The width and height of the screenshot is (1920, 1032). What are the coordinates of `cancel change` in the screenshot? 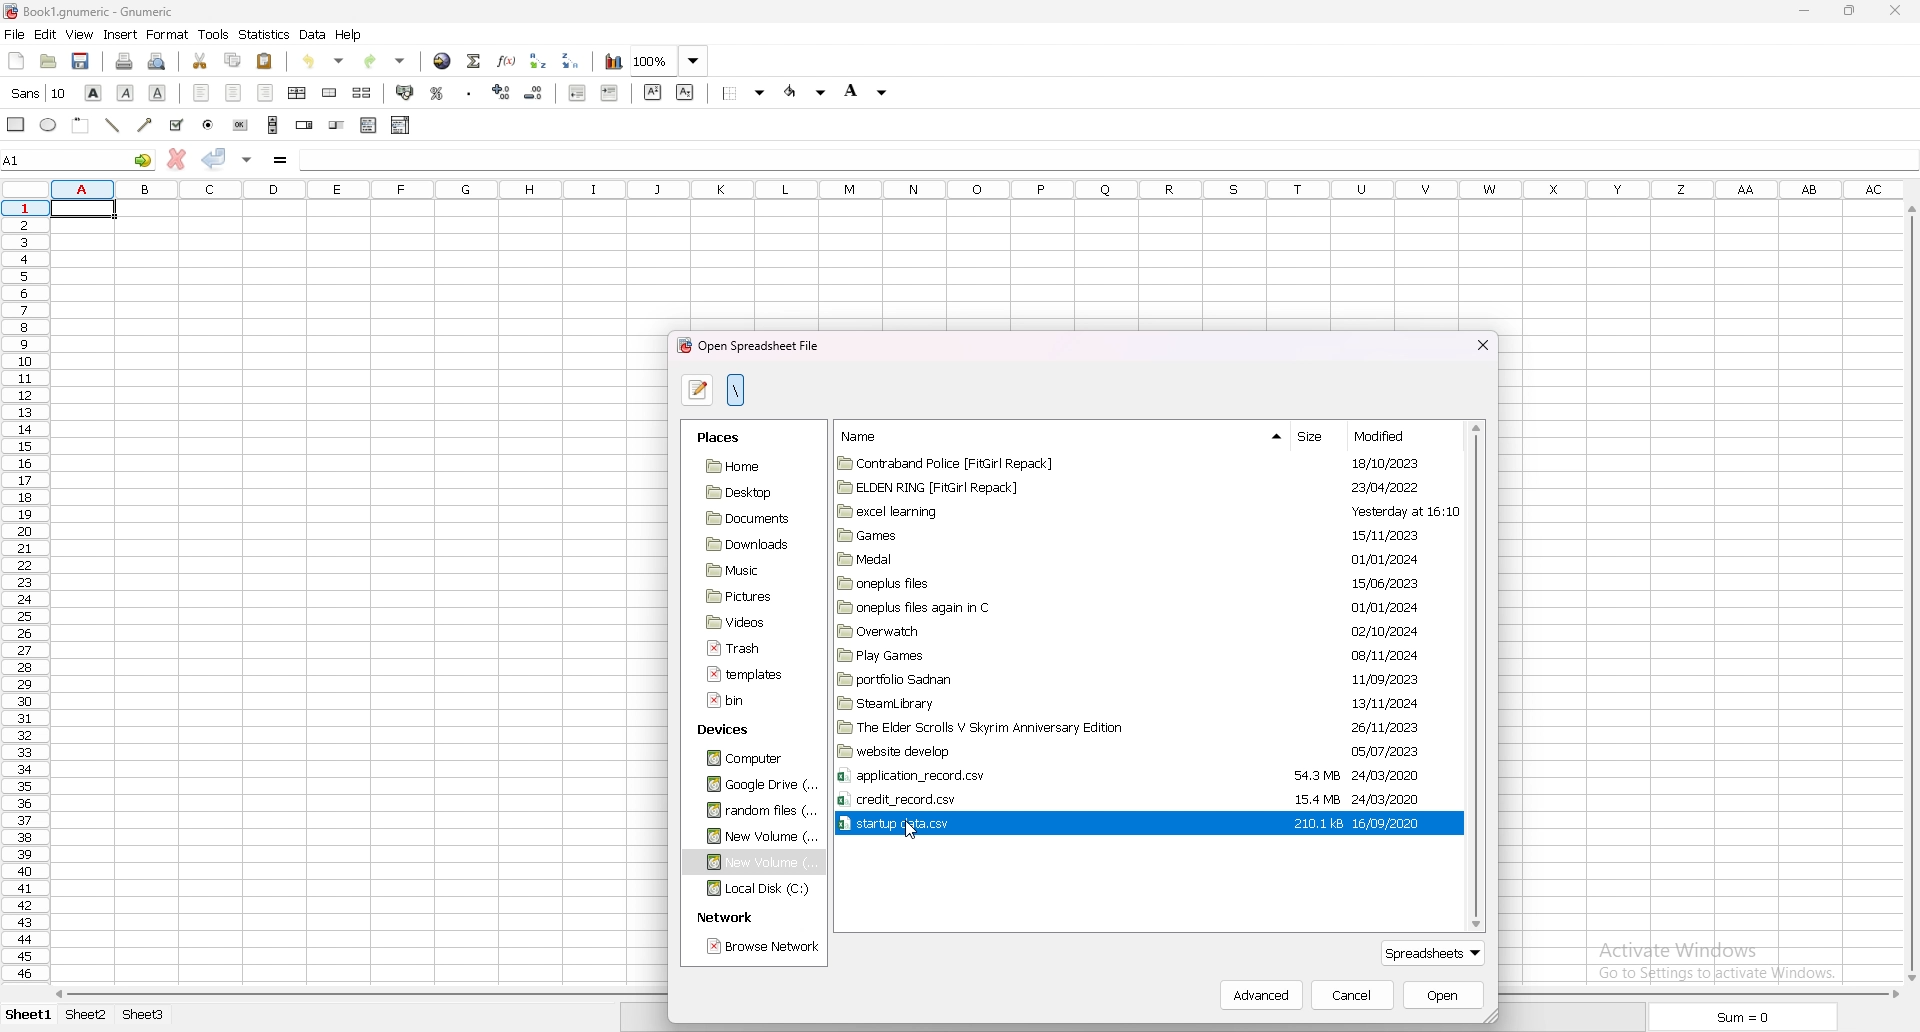 It's located at (177, 158).